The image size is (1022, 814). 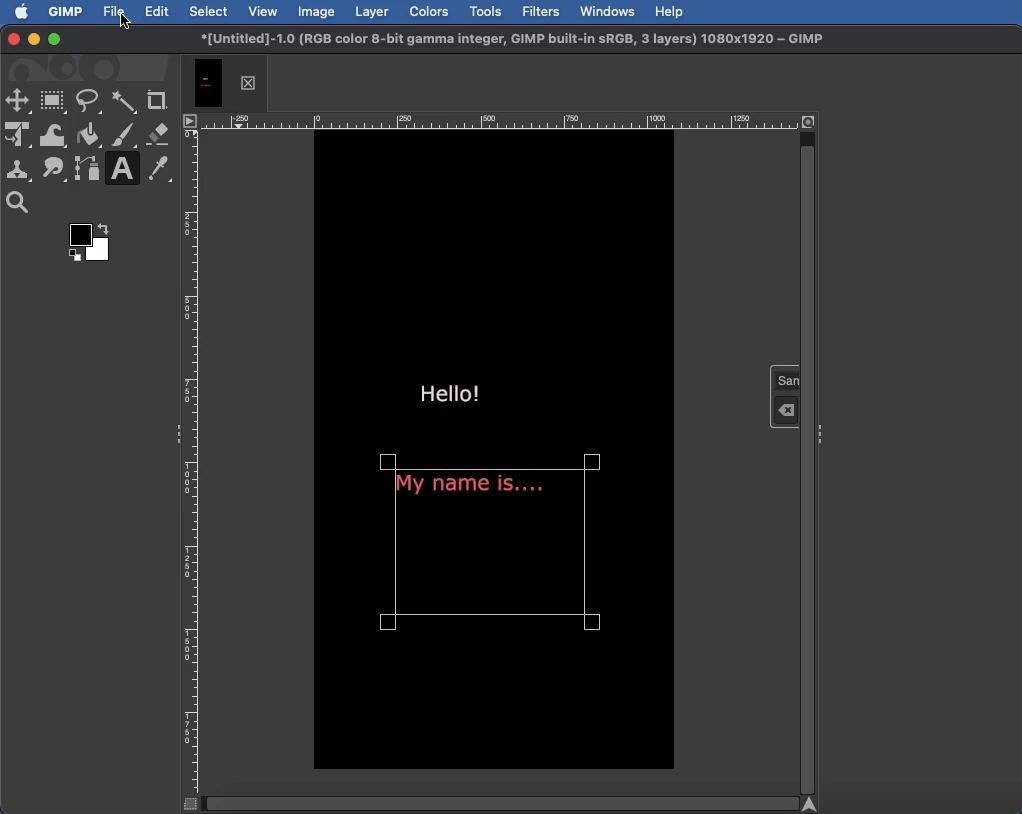 What do you see at coordinates (122, 133) in the screenshot?
I see `Pain` at bounding box center [122, 133].